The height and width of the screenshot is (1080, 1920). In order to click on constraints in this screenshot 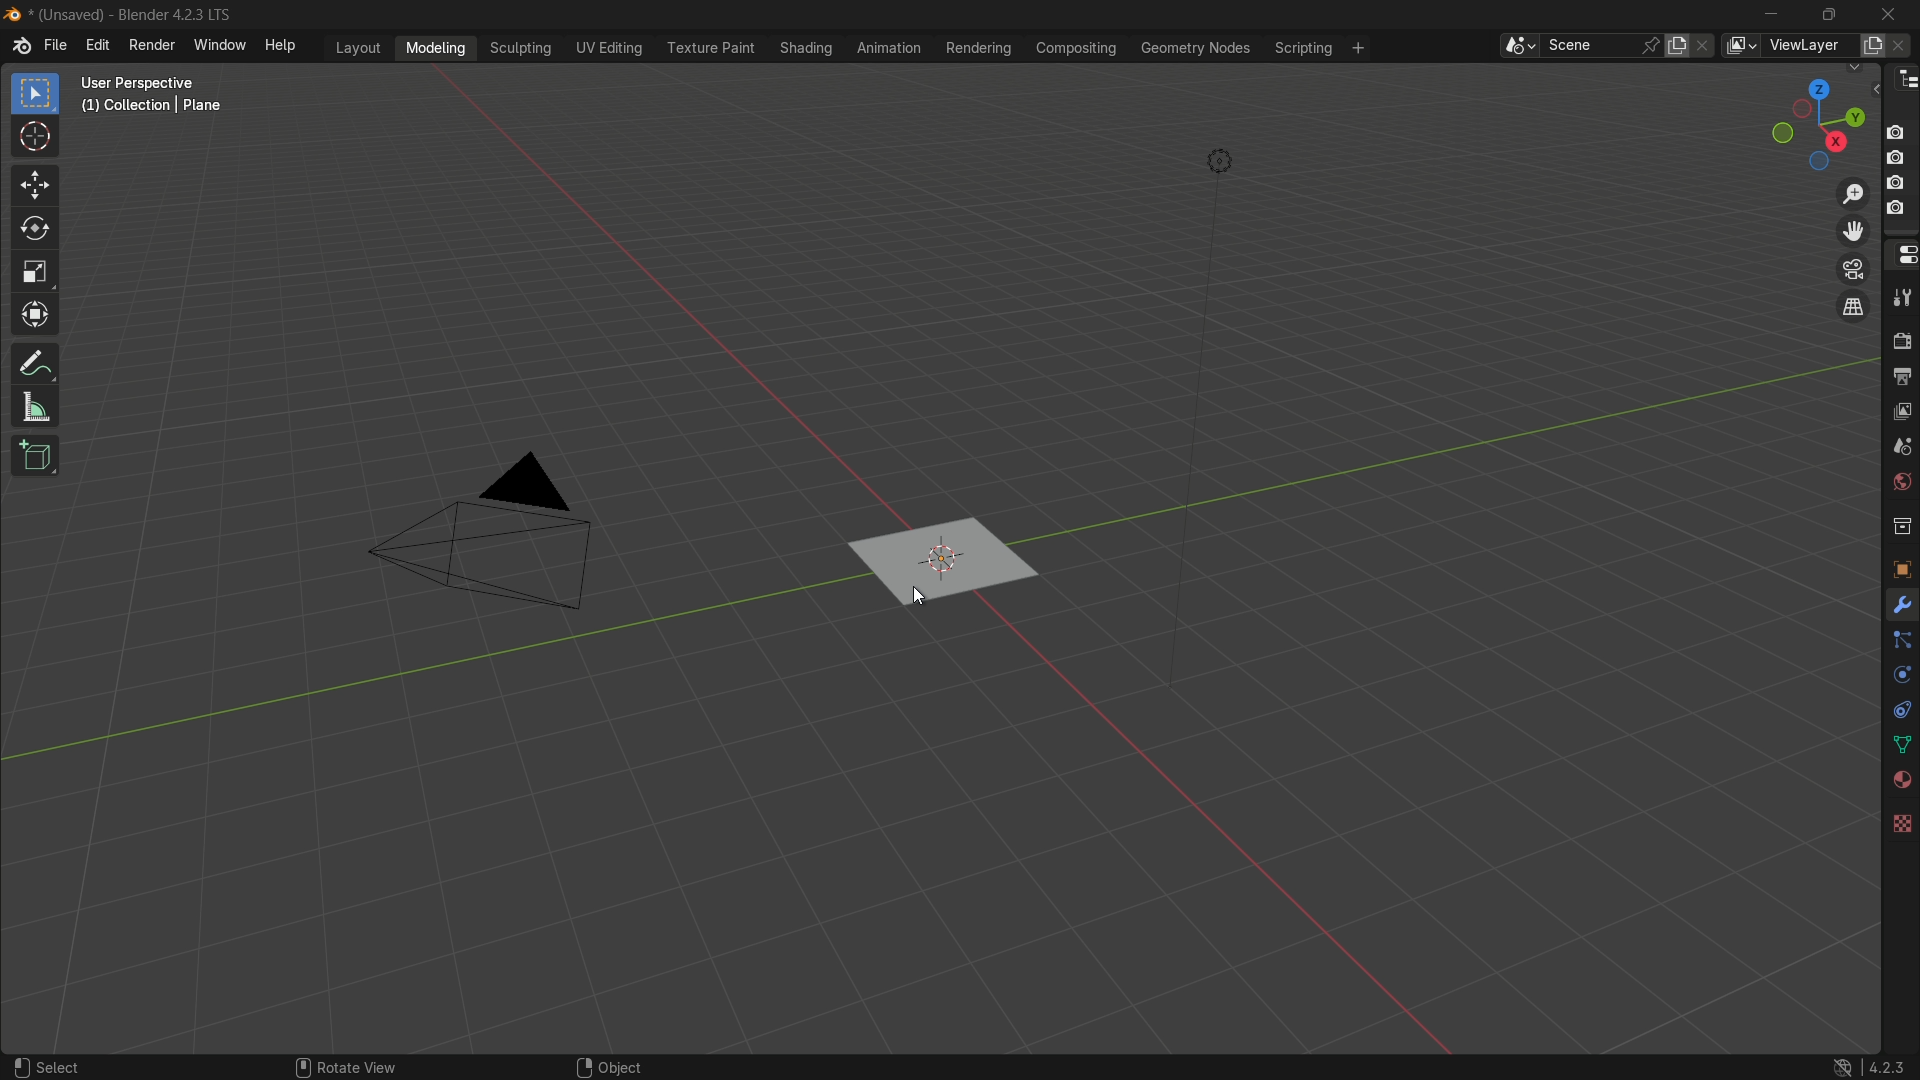, I will do `click(1901, 709)`.